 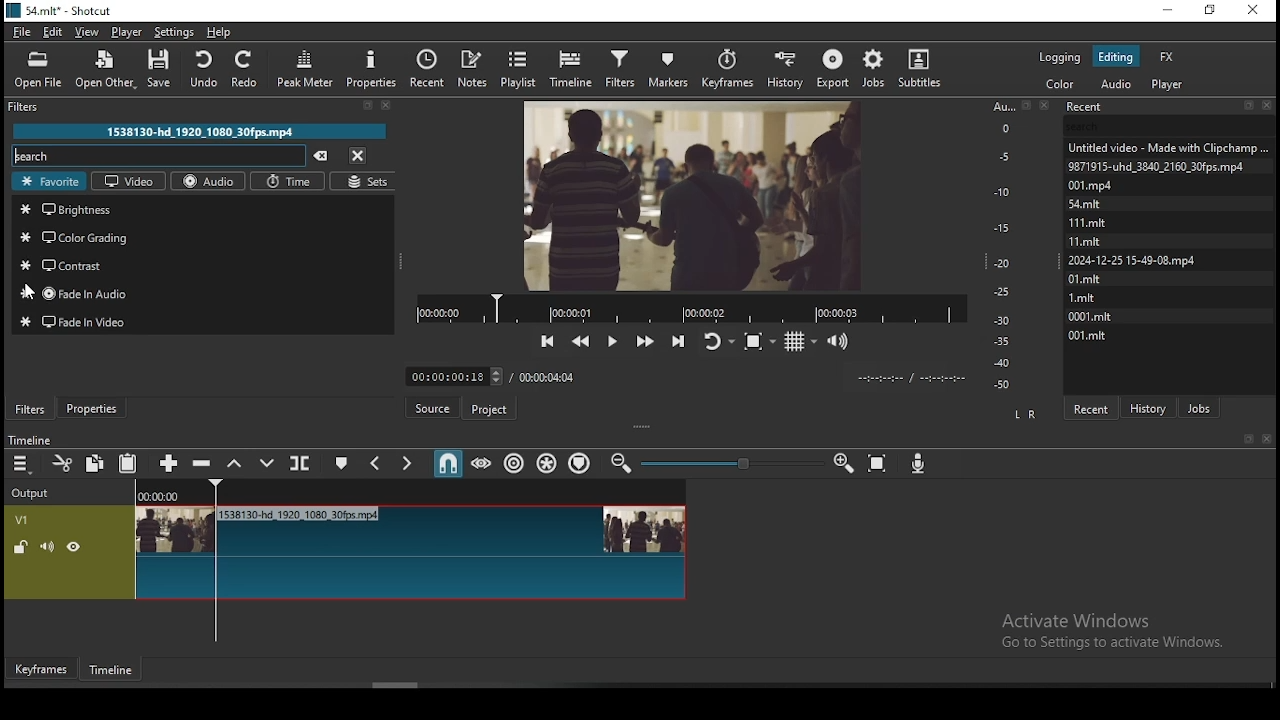 I want to click on export, so click(x=835, y=66).